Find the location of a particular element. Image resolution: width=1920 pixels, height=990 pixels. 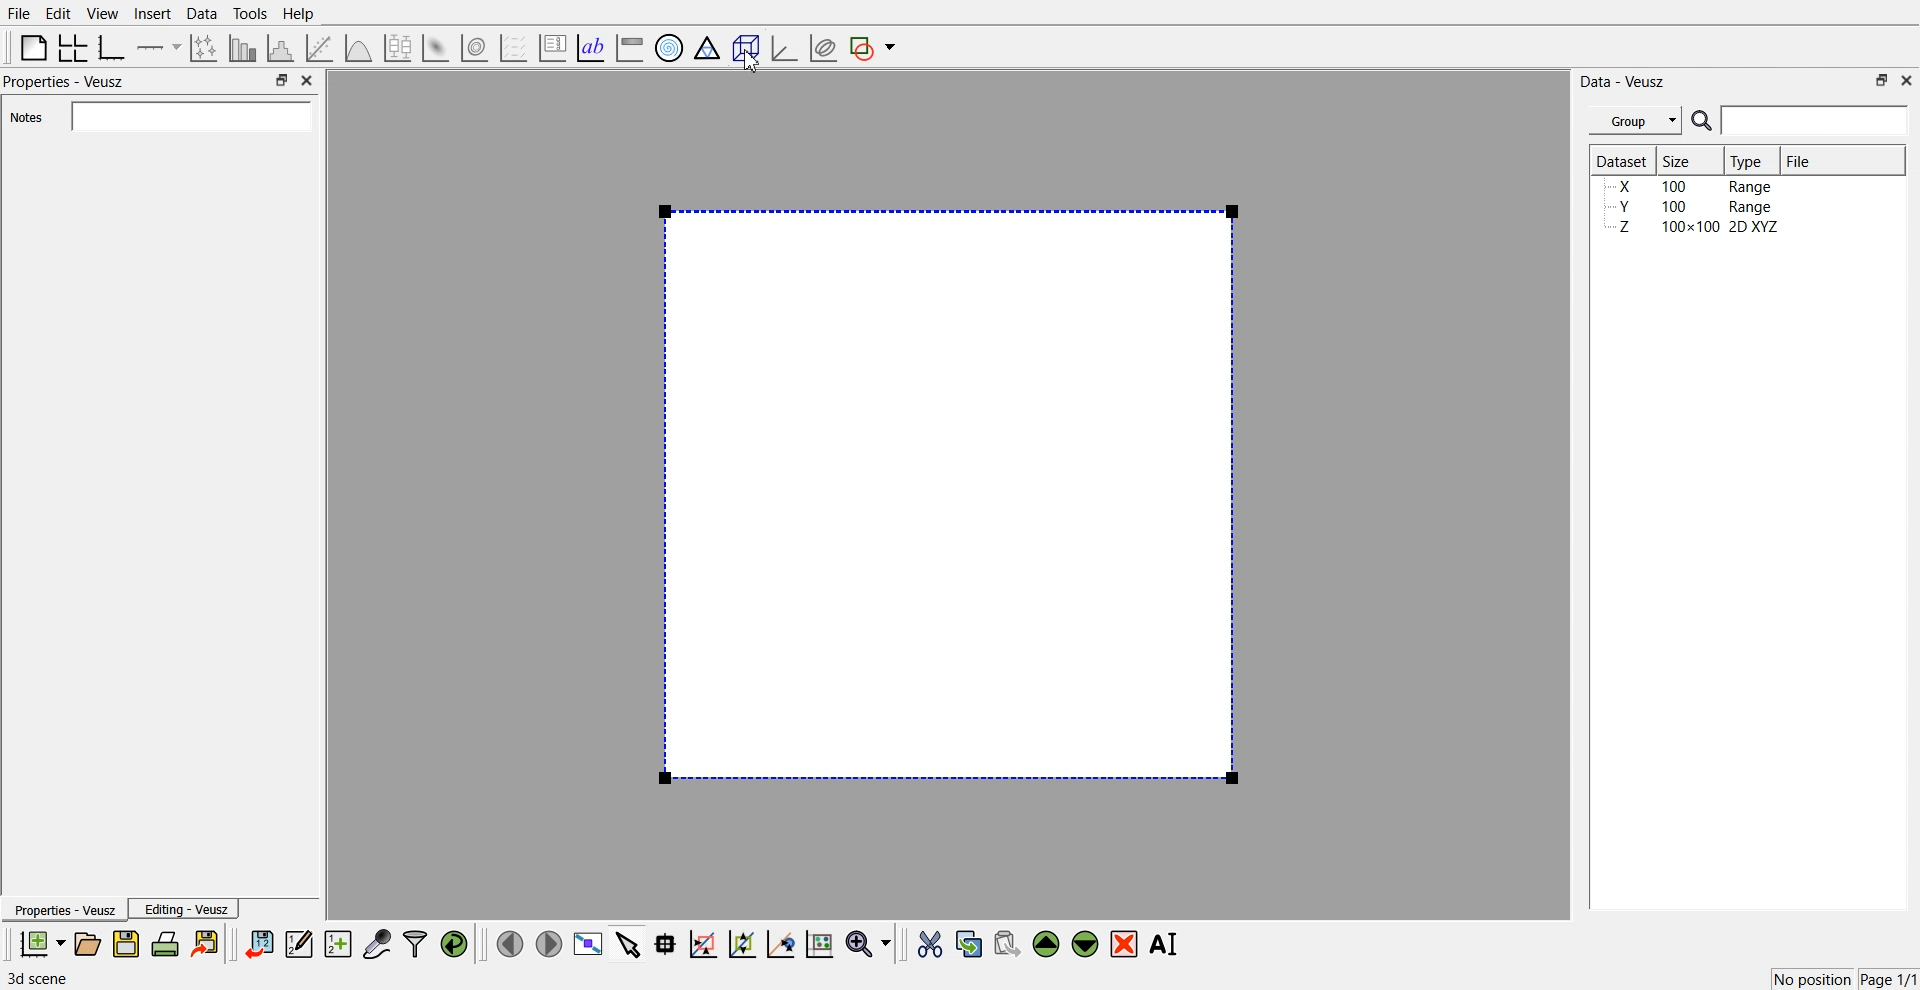

Save the document is located at coordinates (126, 943).